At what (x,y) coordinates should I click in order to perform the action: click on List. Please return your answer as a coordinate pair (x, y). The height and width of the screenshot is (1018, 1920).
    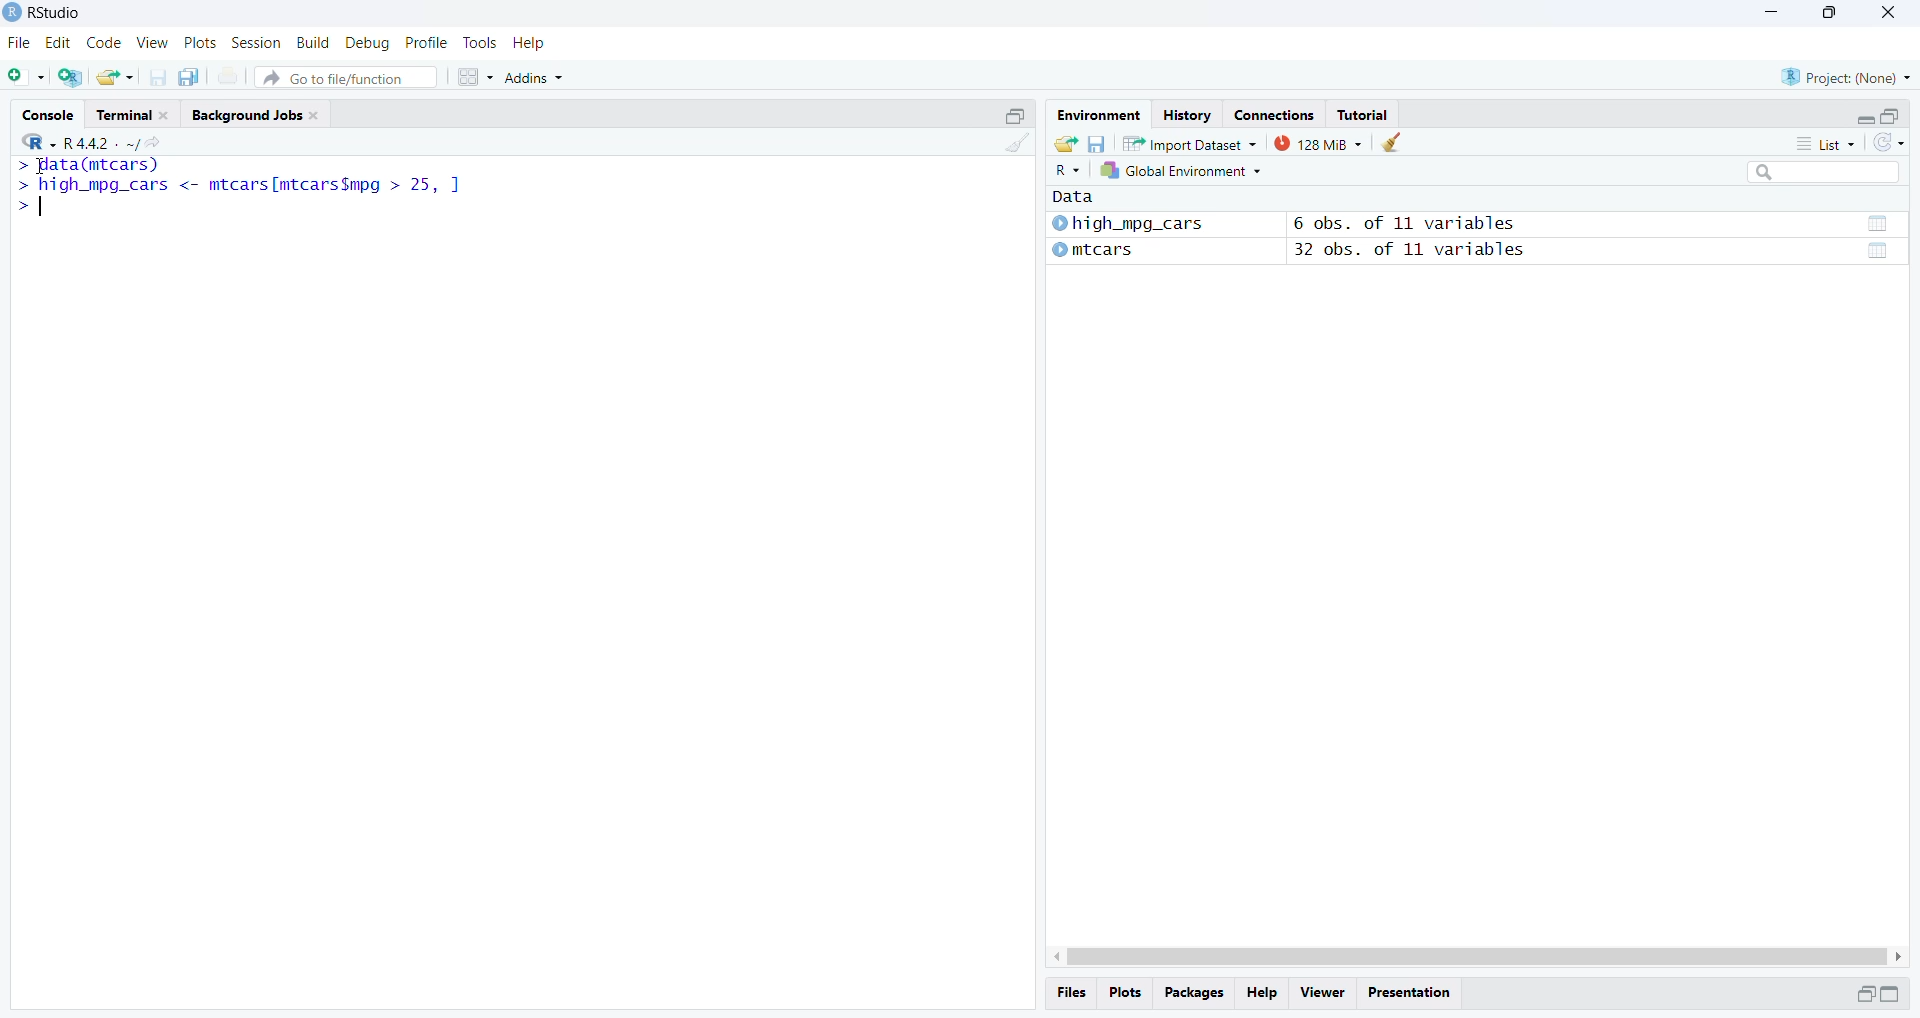
    Looking at the image, I should click on (1825, 142).